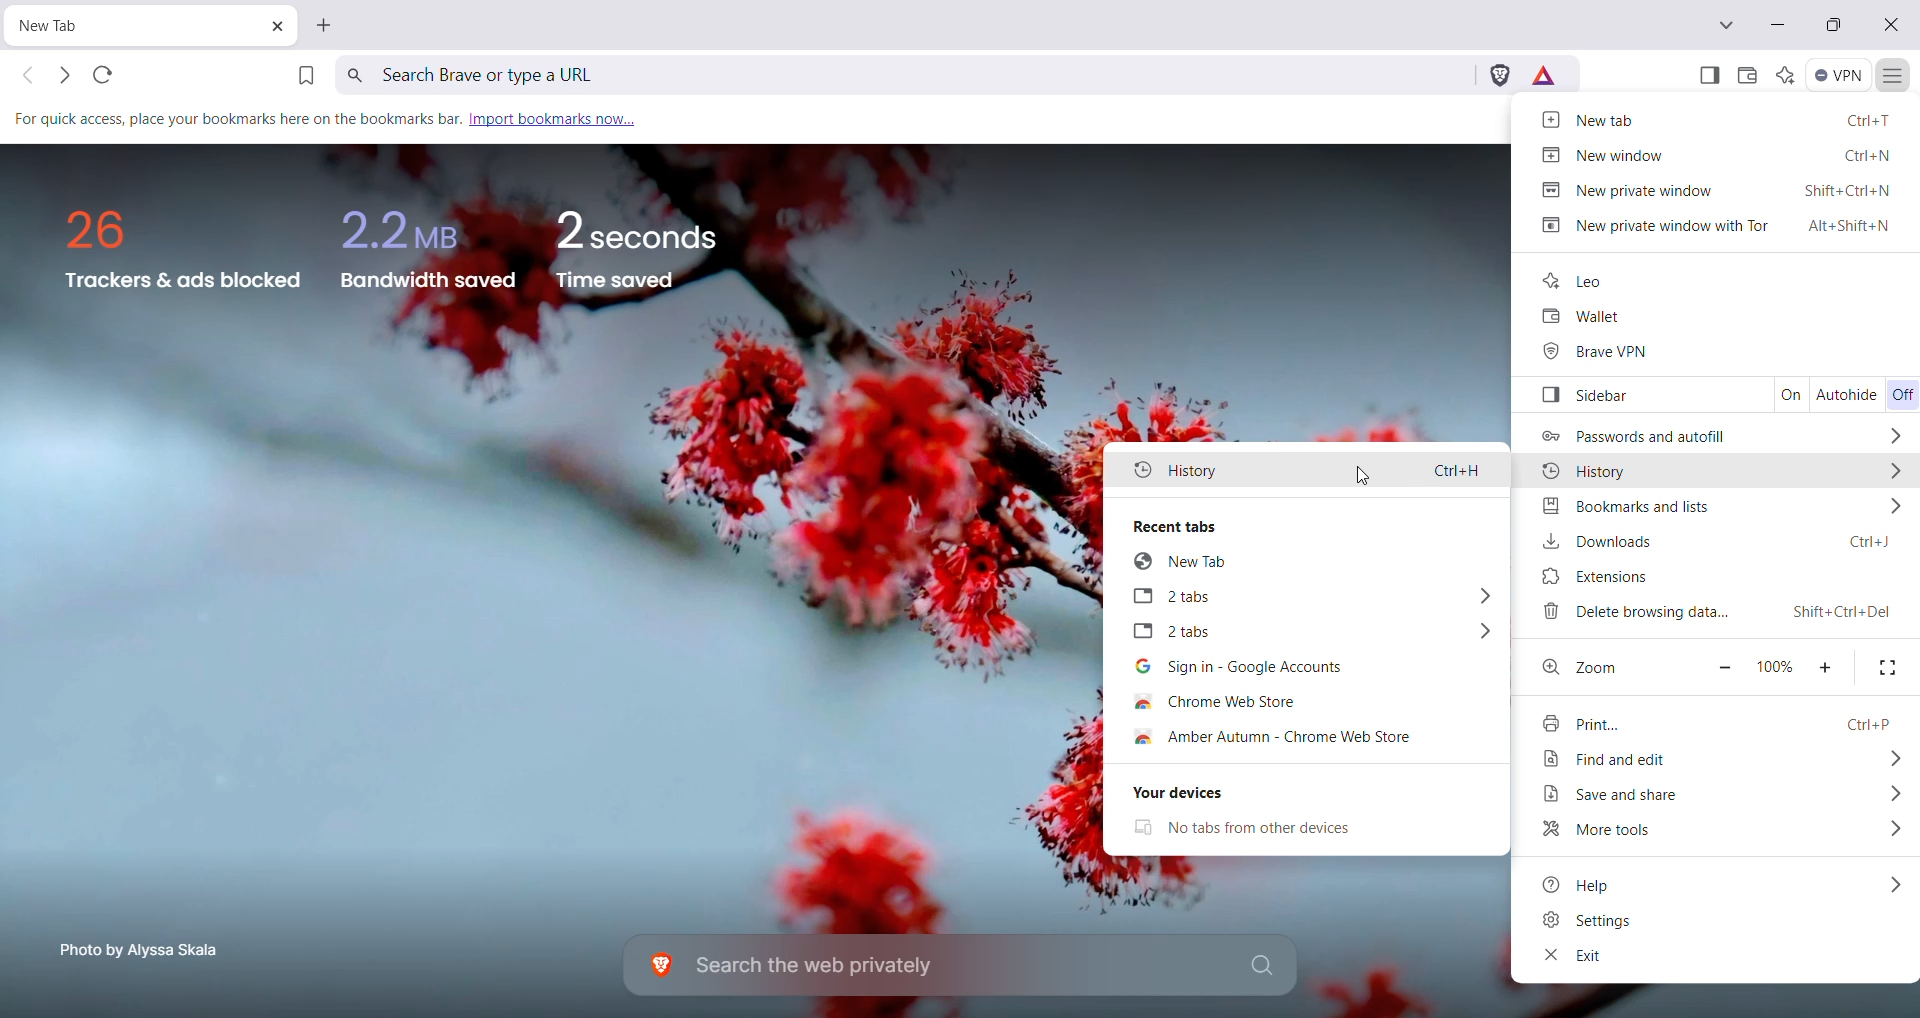 The width and height of the screenshot is (1920, 1018). Describe the element at coordinates (1607, 353) in the screenshot. I see `Brave VPN` at that location.